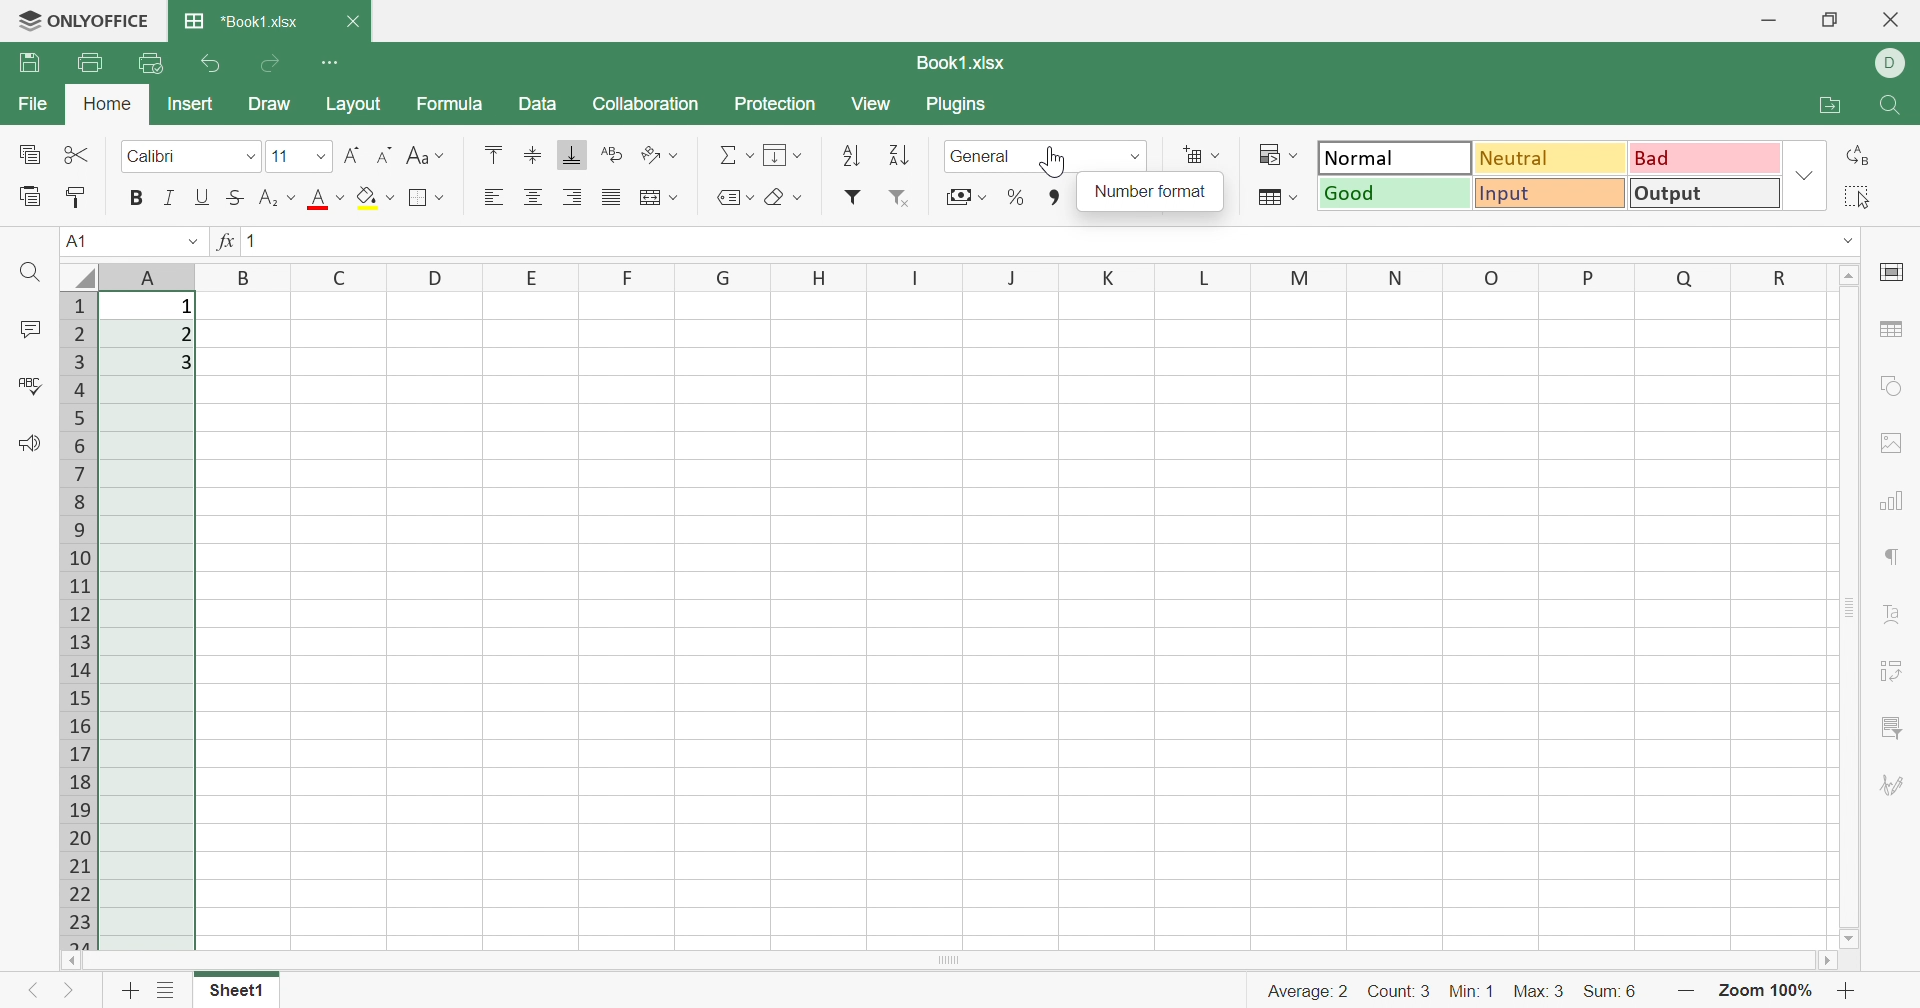  I want to click on Min:1, so click(1470, 991).